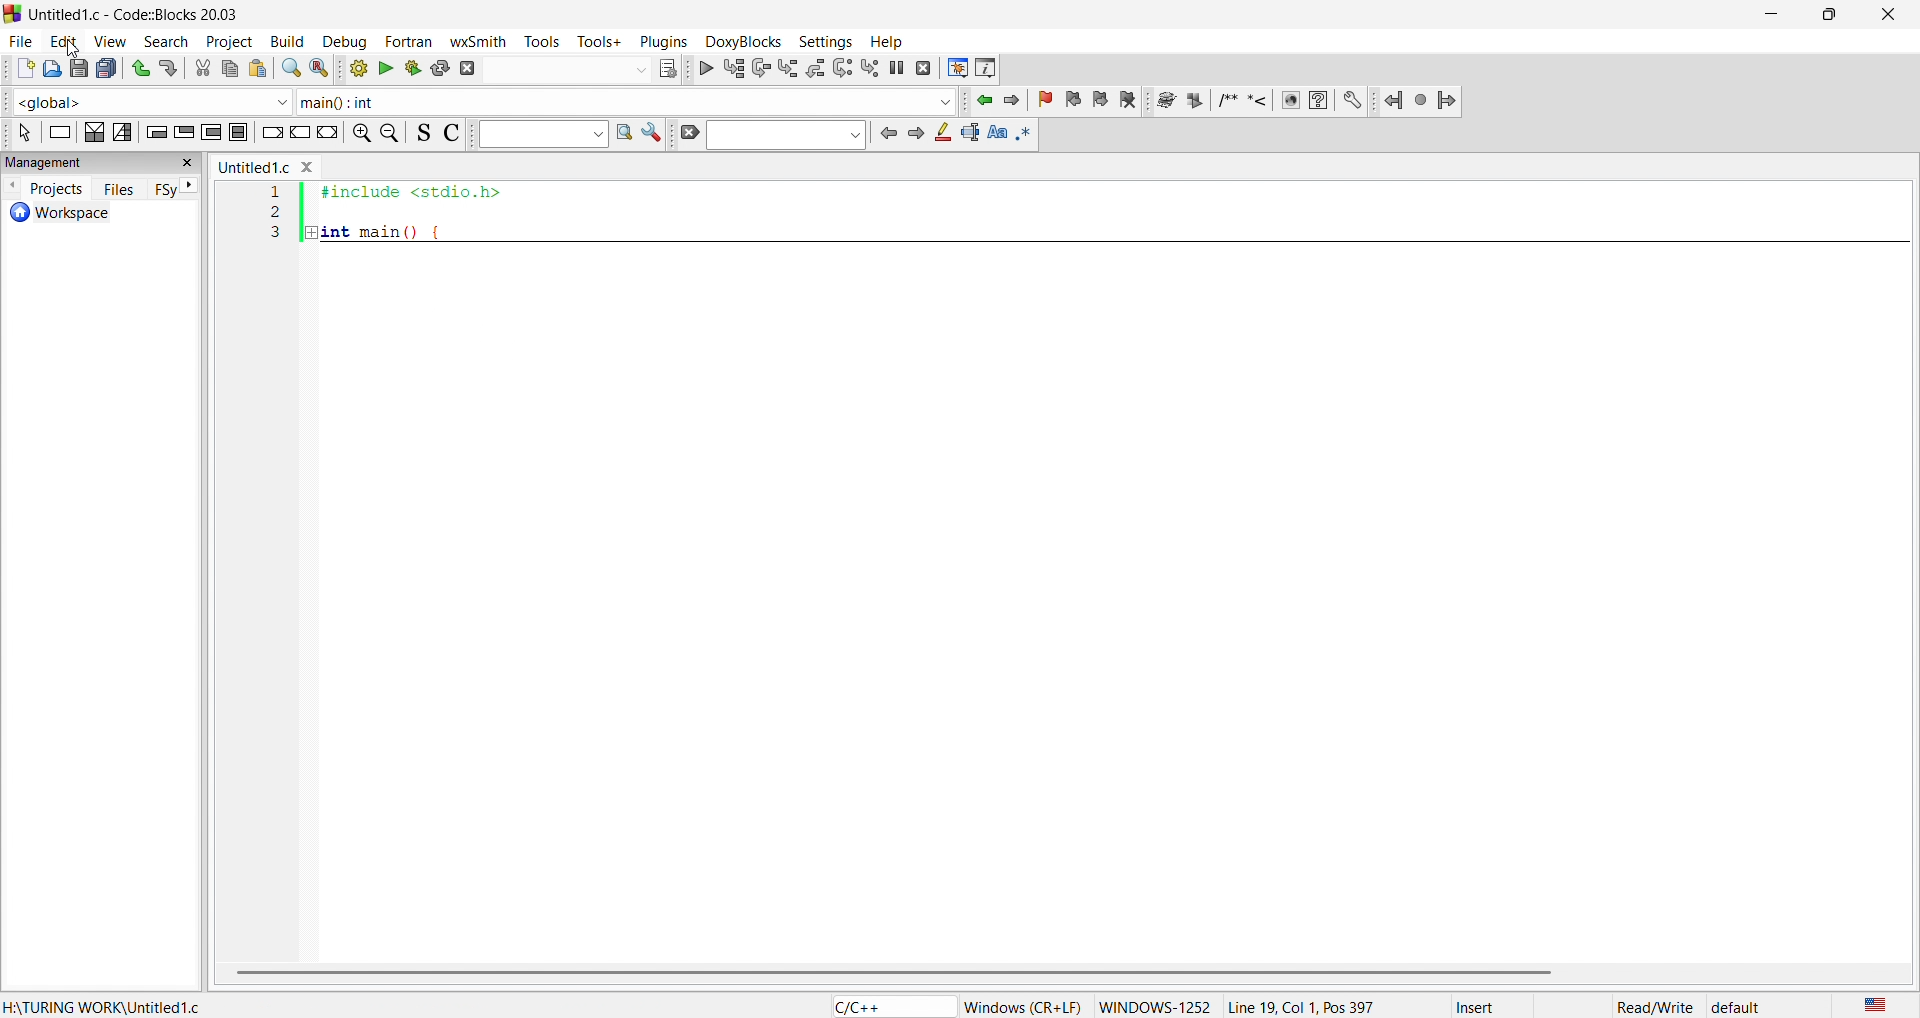  I want to click on toggle bookmark, so click(1049, 100).